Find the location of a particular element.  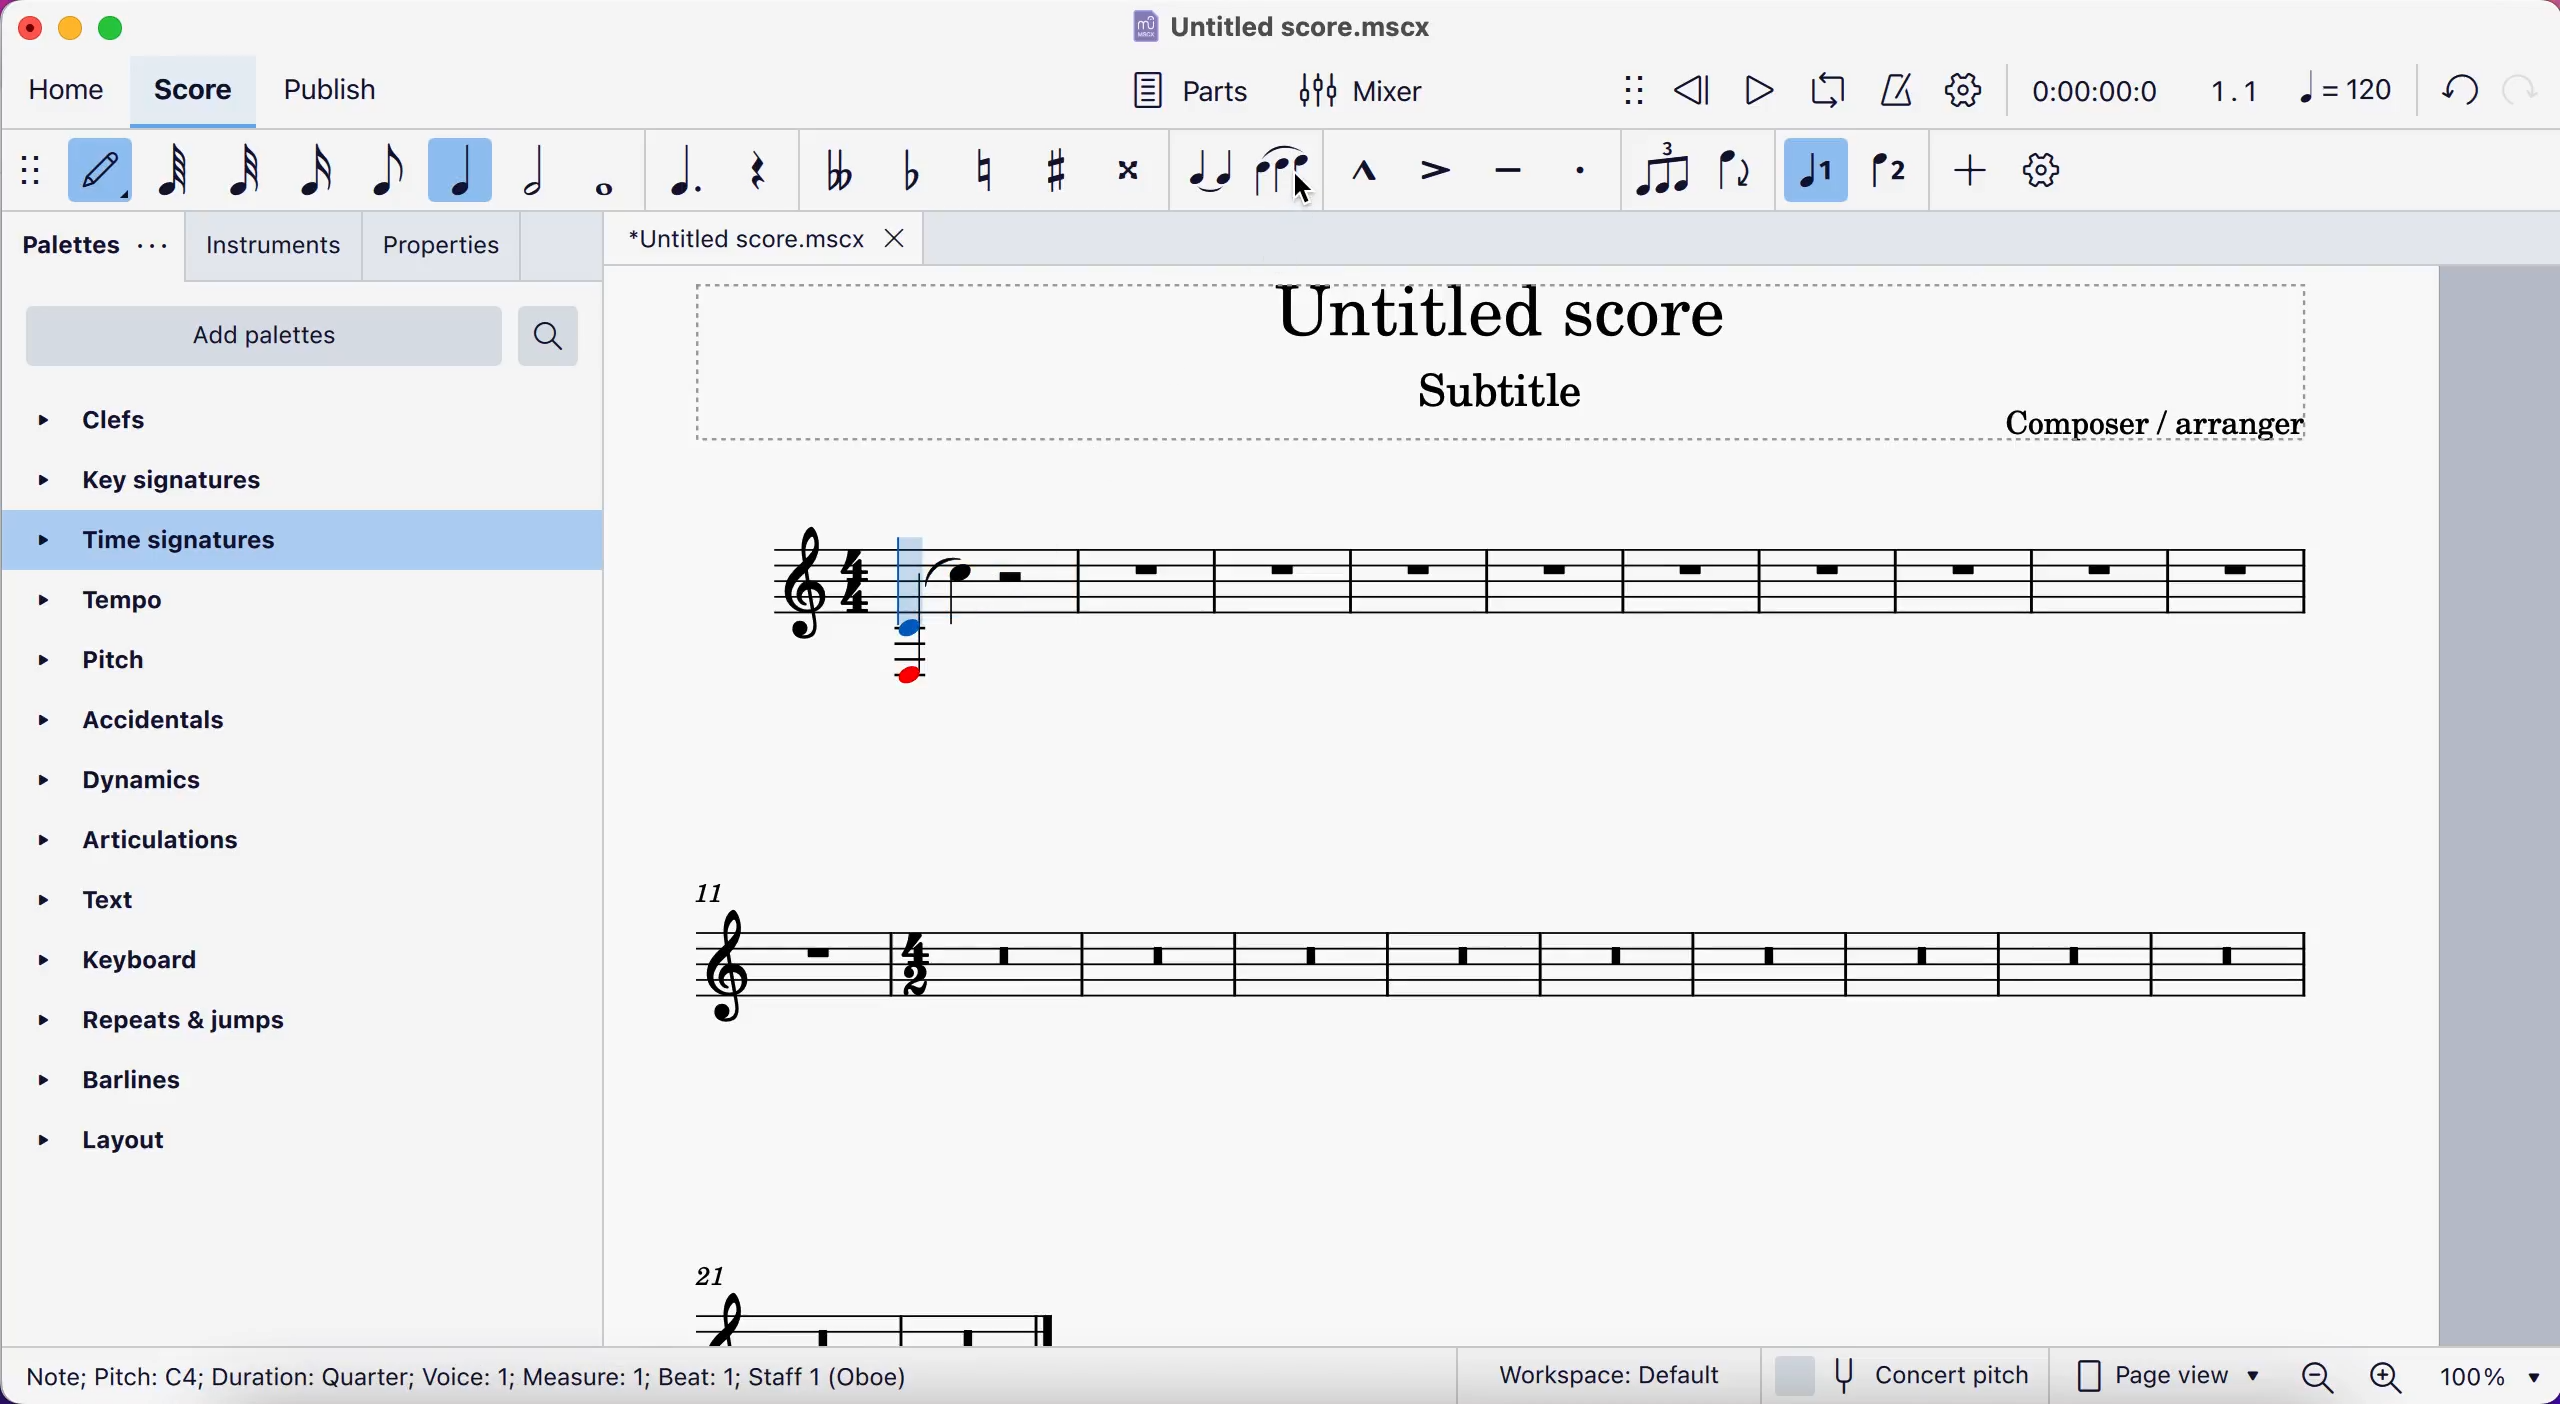

playback settings is located at coordinates (1965, 89).